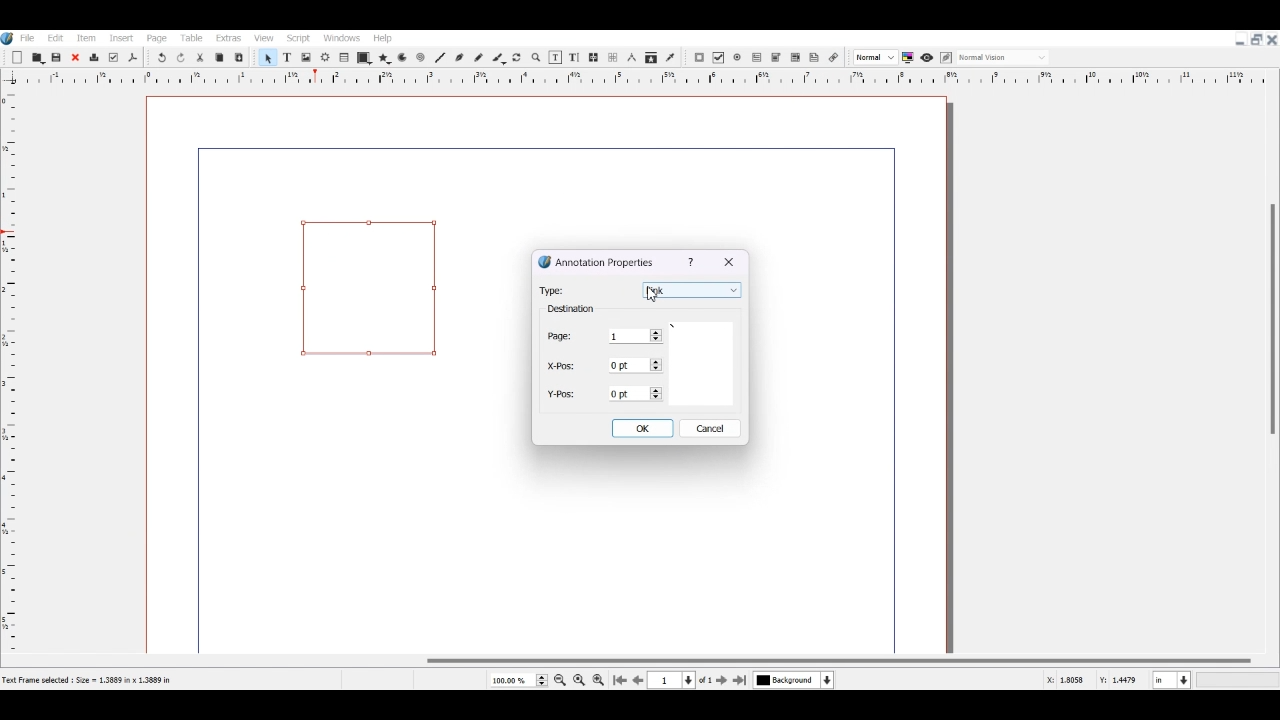 This screenshot has height=720, width=1280. What do you see at coordinates (1004, 56) in the screenshot?
I see `Select the visual appearance on display` at bounding box center [1004, 56].